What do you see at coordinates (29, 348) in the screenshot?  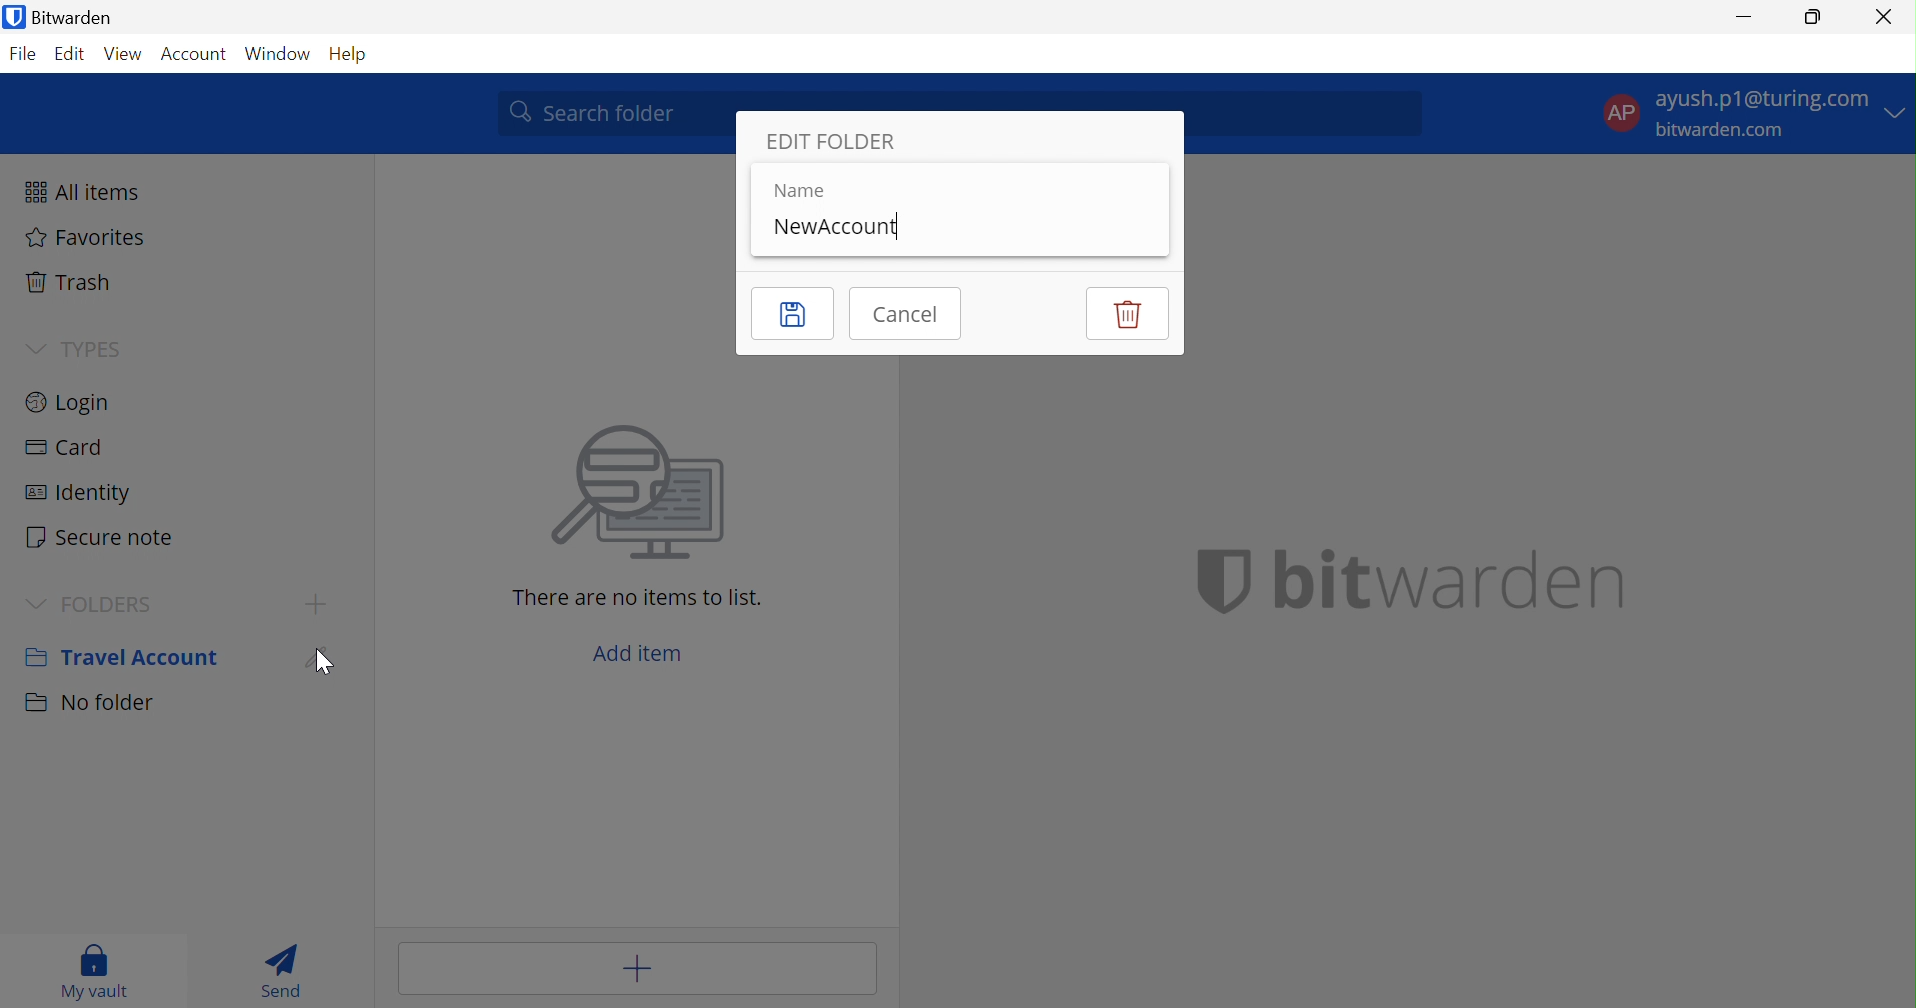 I see `Drop Down` at bounding box center [29, 348].